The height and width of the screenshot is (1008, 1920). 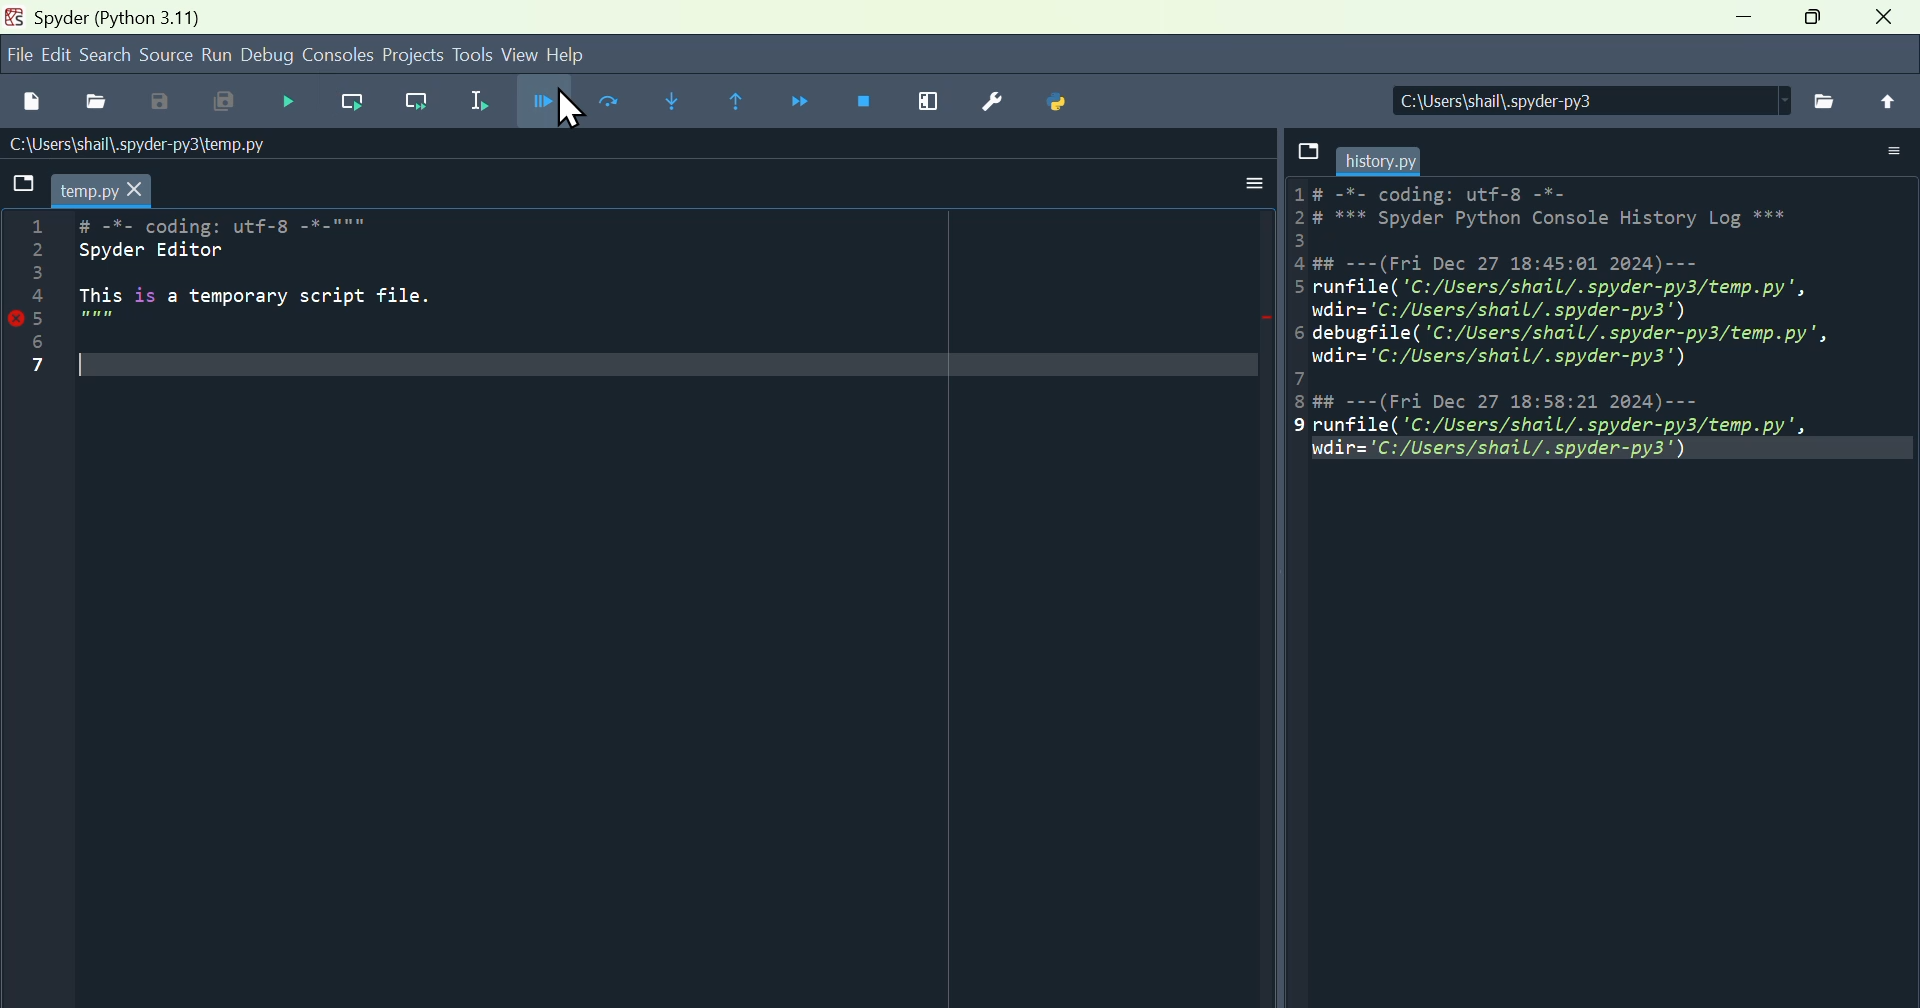 What do you see at coordinates (251, 144) in the screenshot?
I see `Name of the file` at bounding box center [251, 144].